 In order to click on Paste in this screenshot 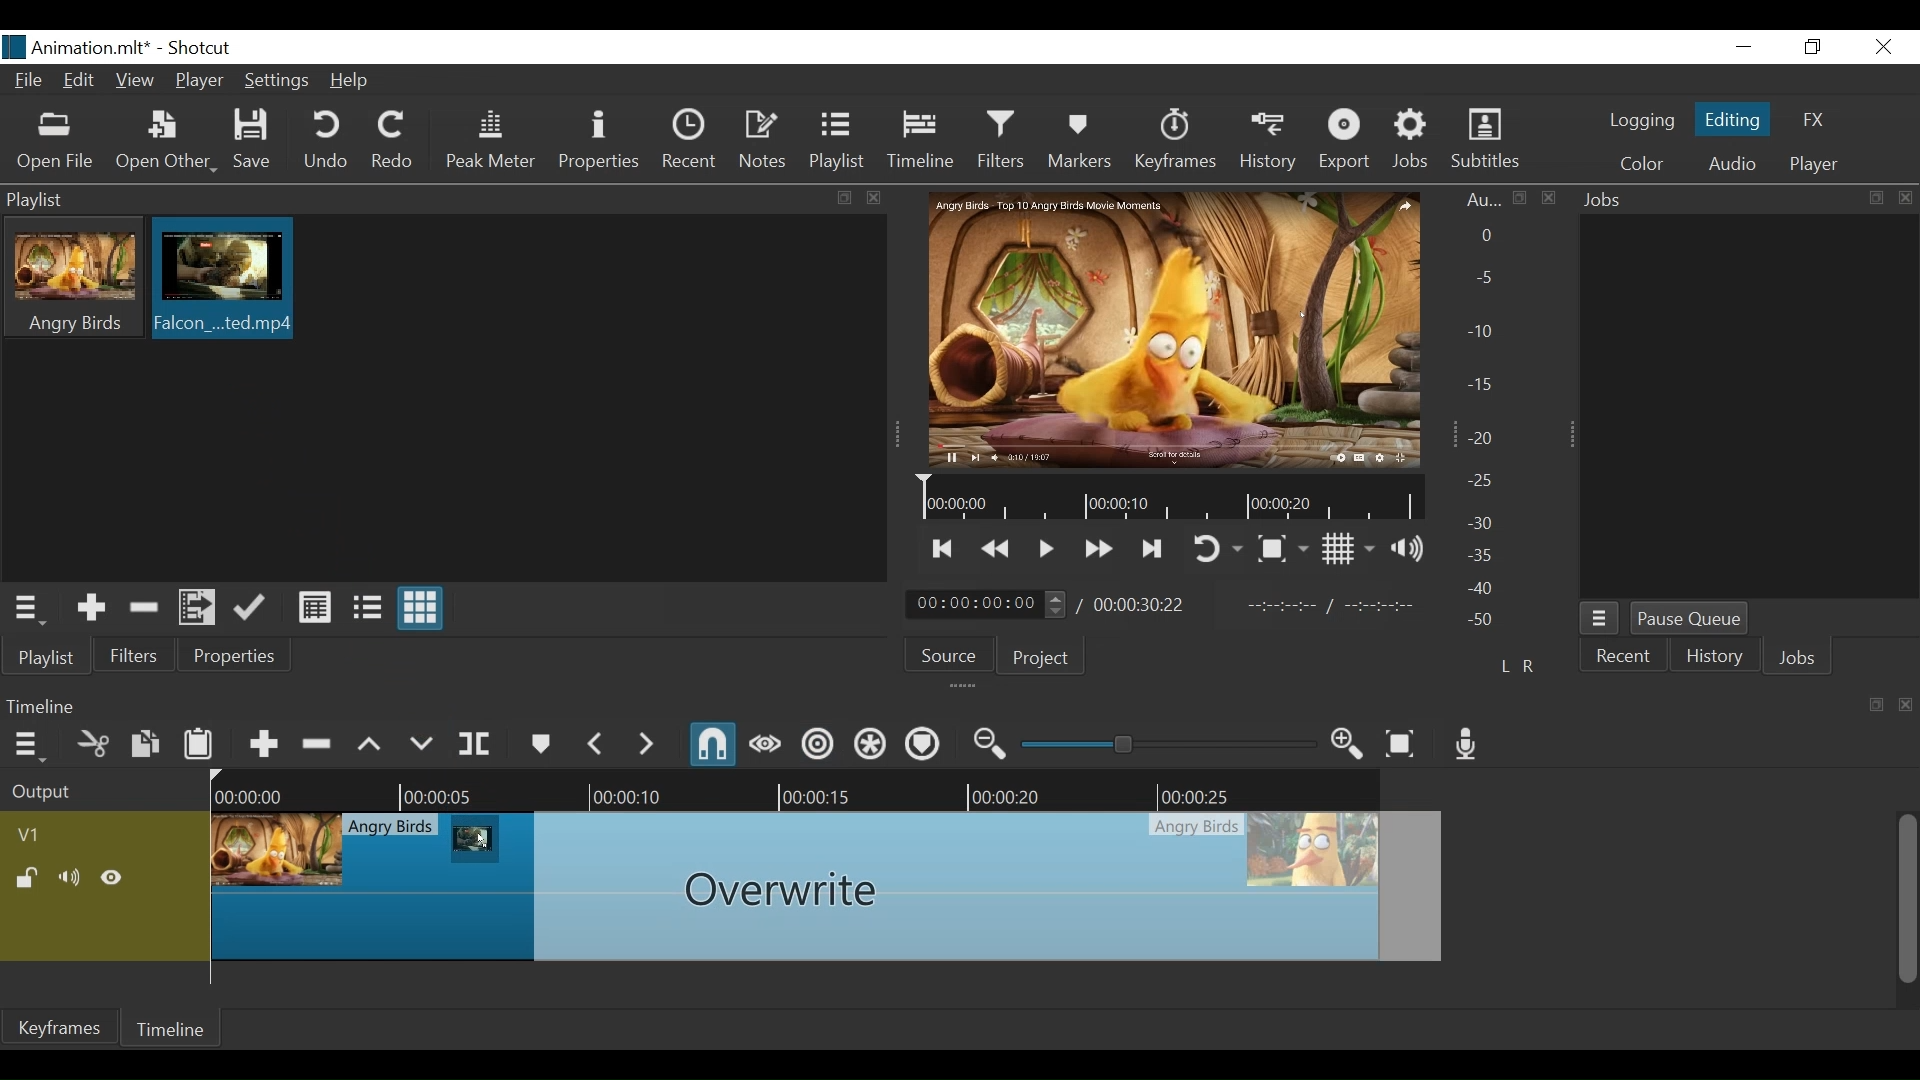, I will do `click(199, 741)`.